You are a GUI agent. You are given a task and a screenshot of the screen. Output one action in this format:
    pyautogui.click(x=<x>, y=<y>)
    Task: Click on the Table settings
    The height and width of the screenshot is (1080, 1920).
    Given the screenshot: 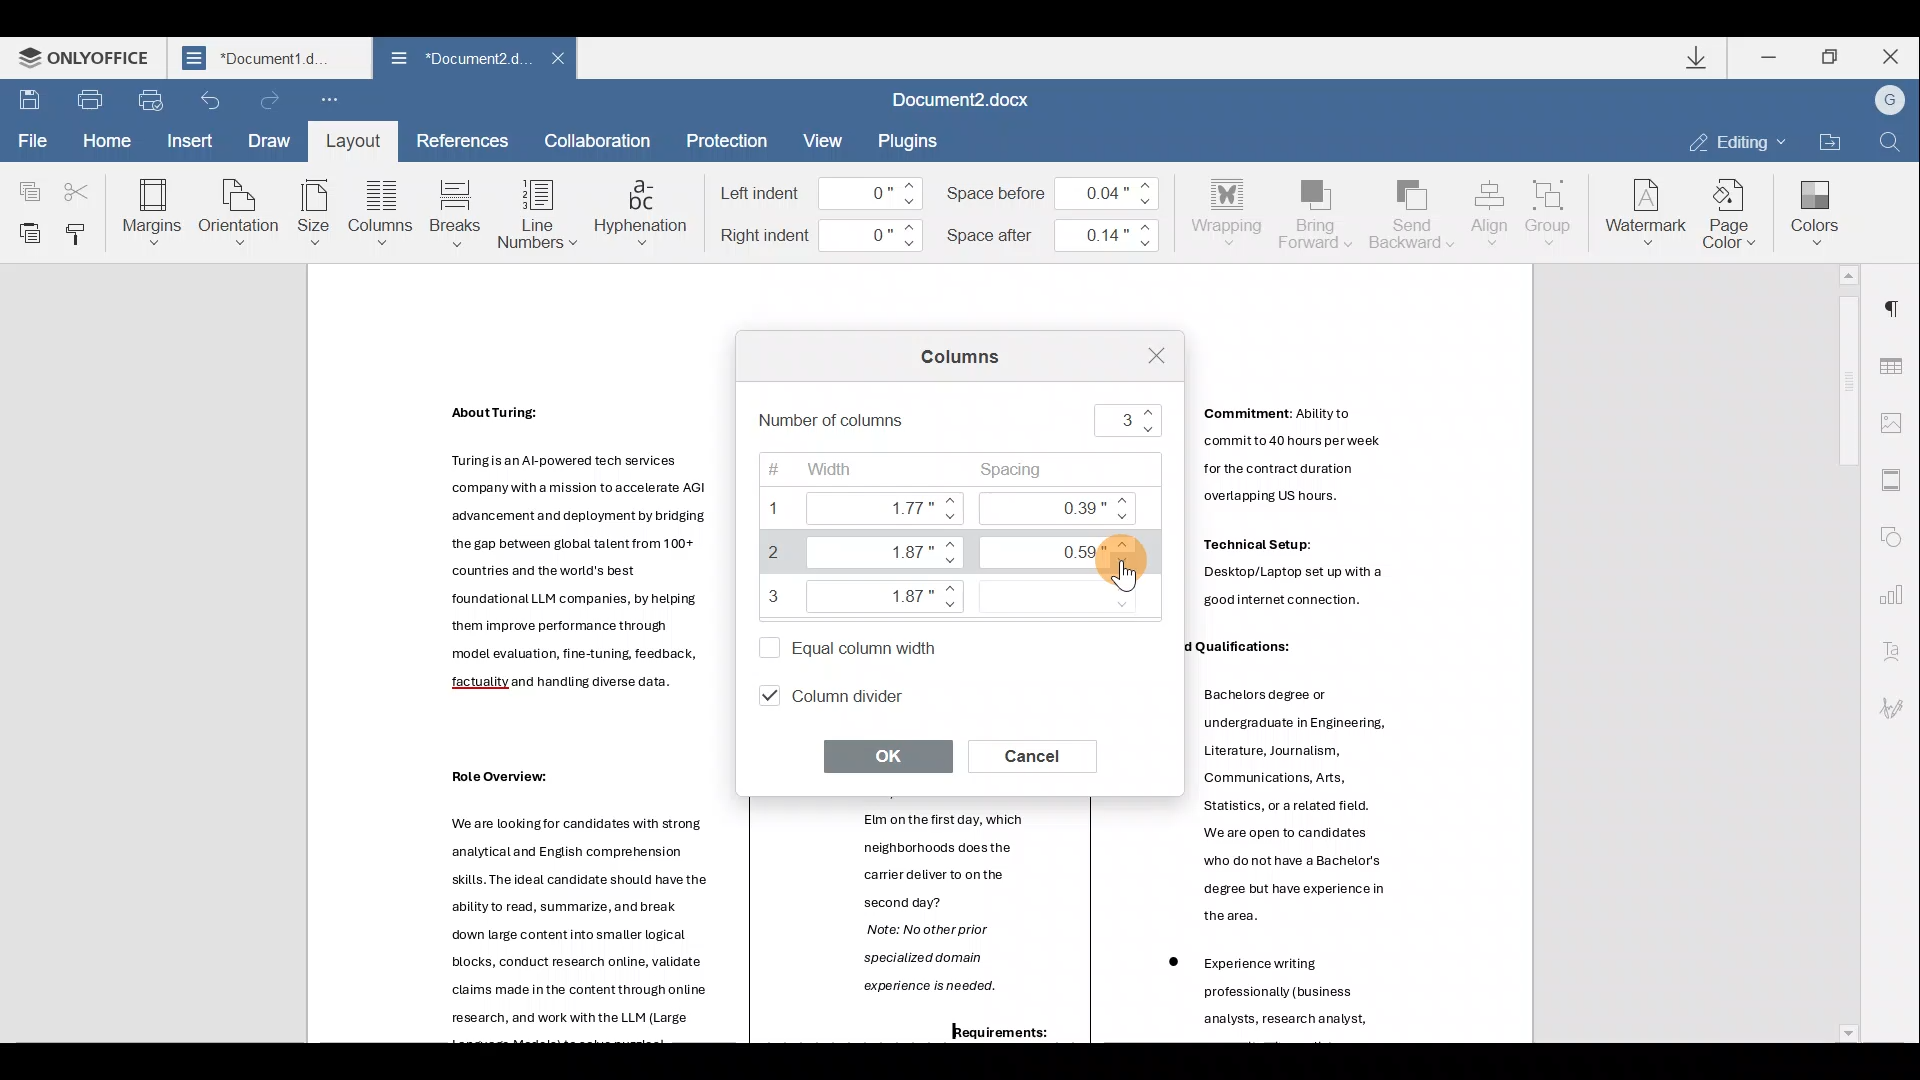 What is the action you would take?
    pyautogui.click(x=1898, y=359)
    